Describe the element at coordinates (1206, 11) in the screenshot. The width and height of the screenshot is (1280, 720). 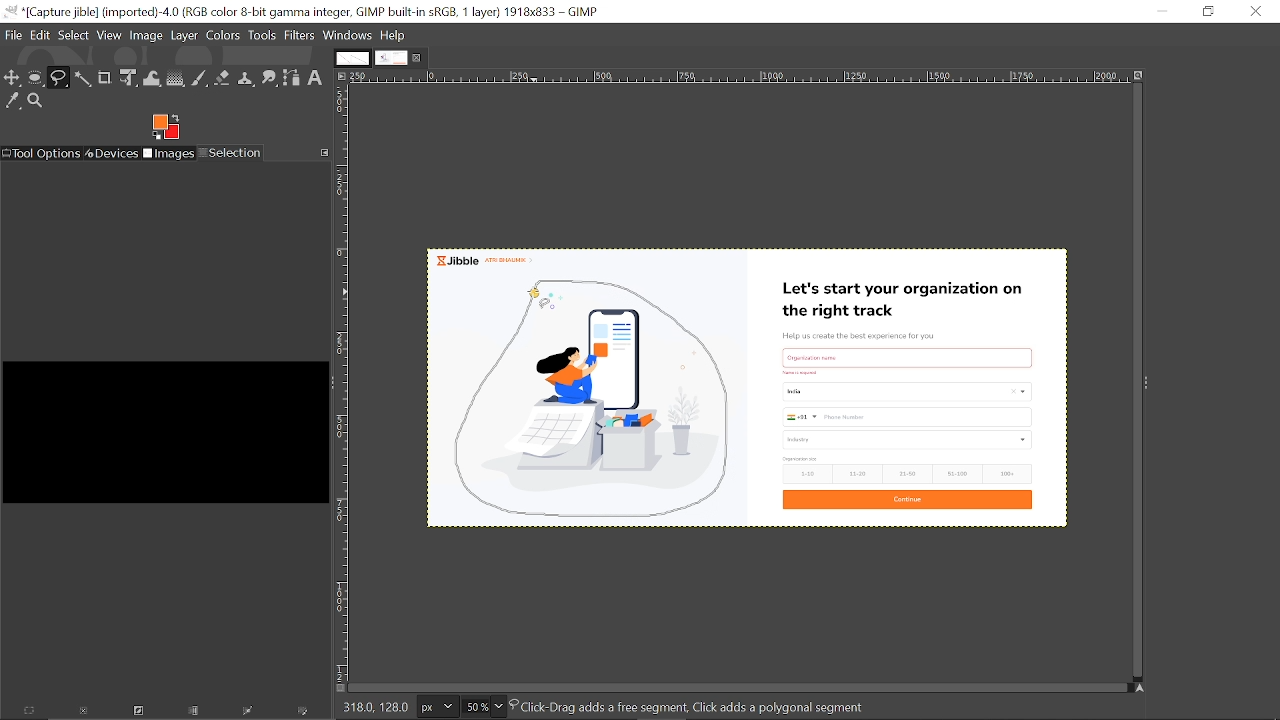
I see `Restore down` at that location.